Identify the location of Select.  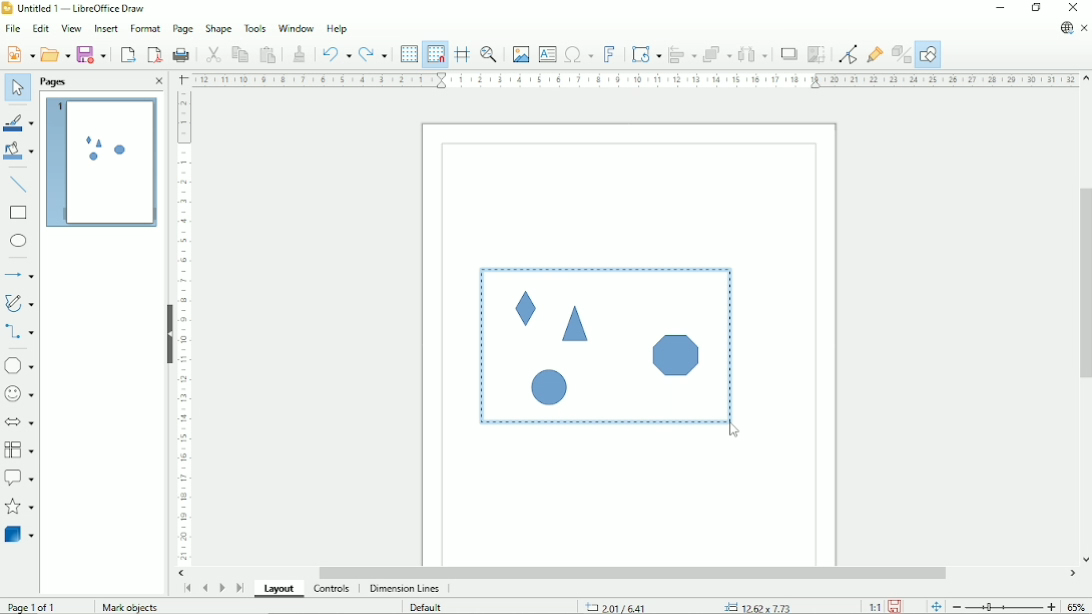
(15, 87).